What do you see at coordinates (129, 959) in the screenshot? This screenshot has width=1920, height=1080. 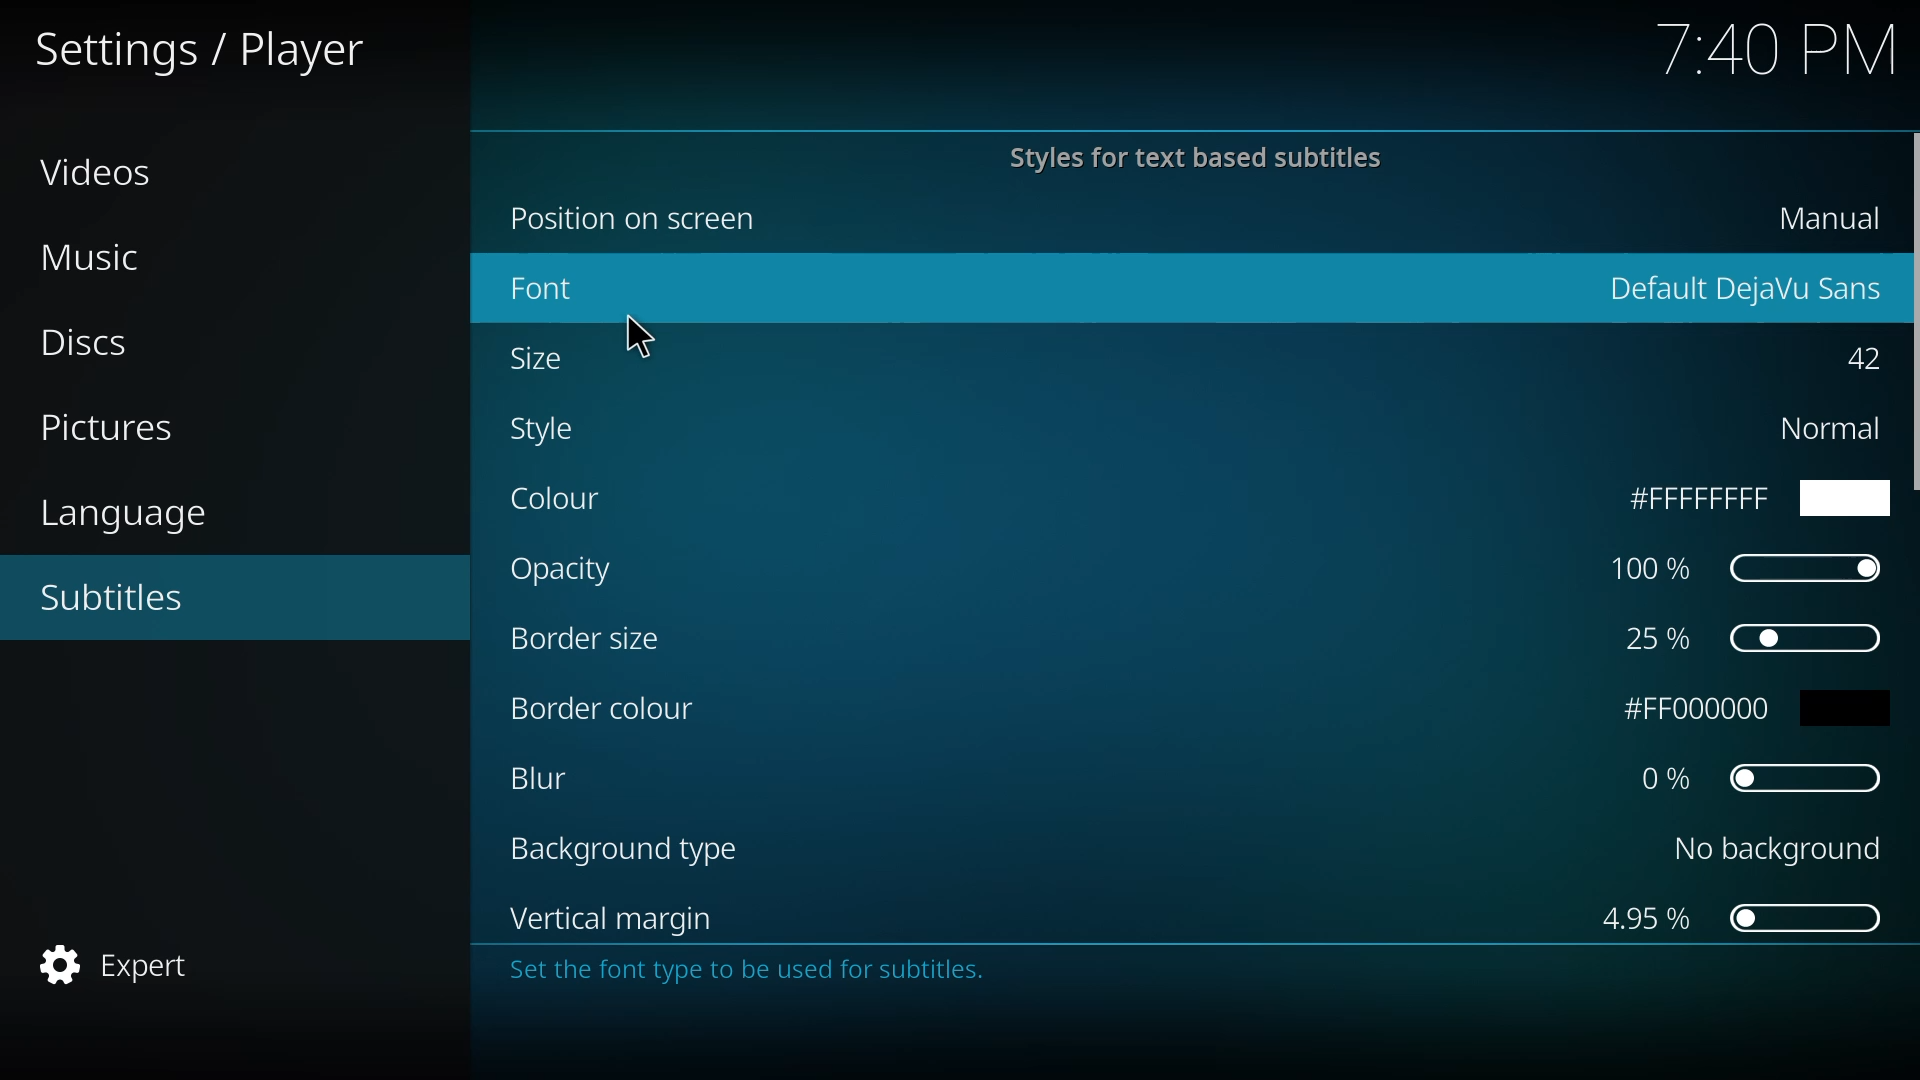 I see `expert` at bounding box center [129, 959].